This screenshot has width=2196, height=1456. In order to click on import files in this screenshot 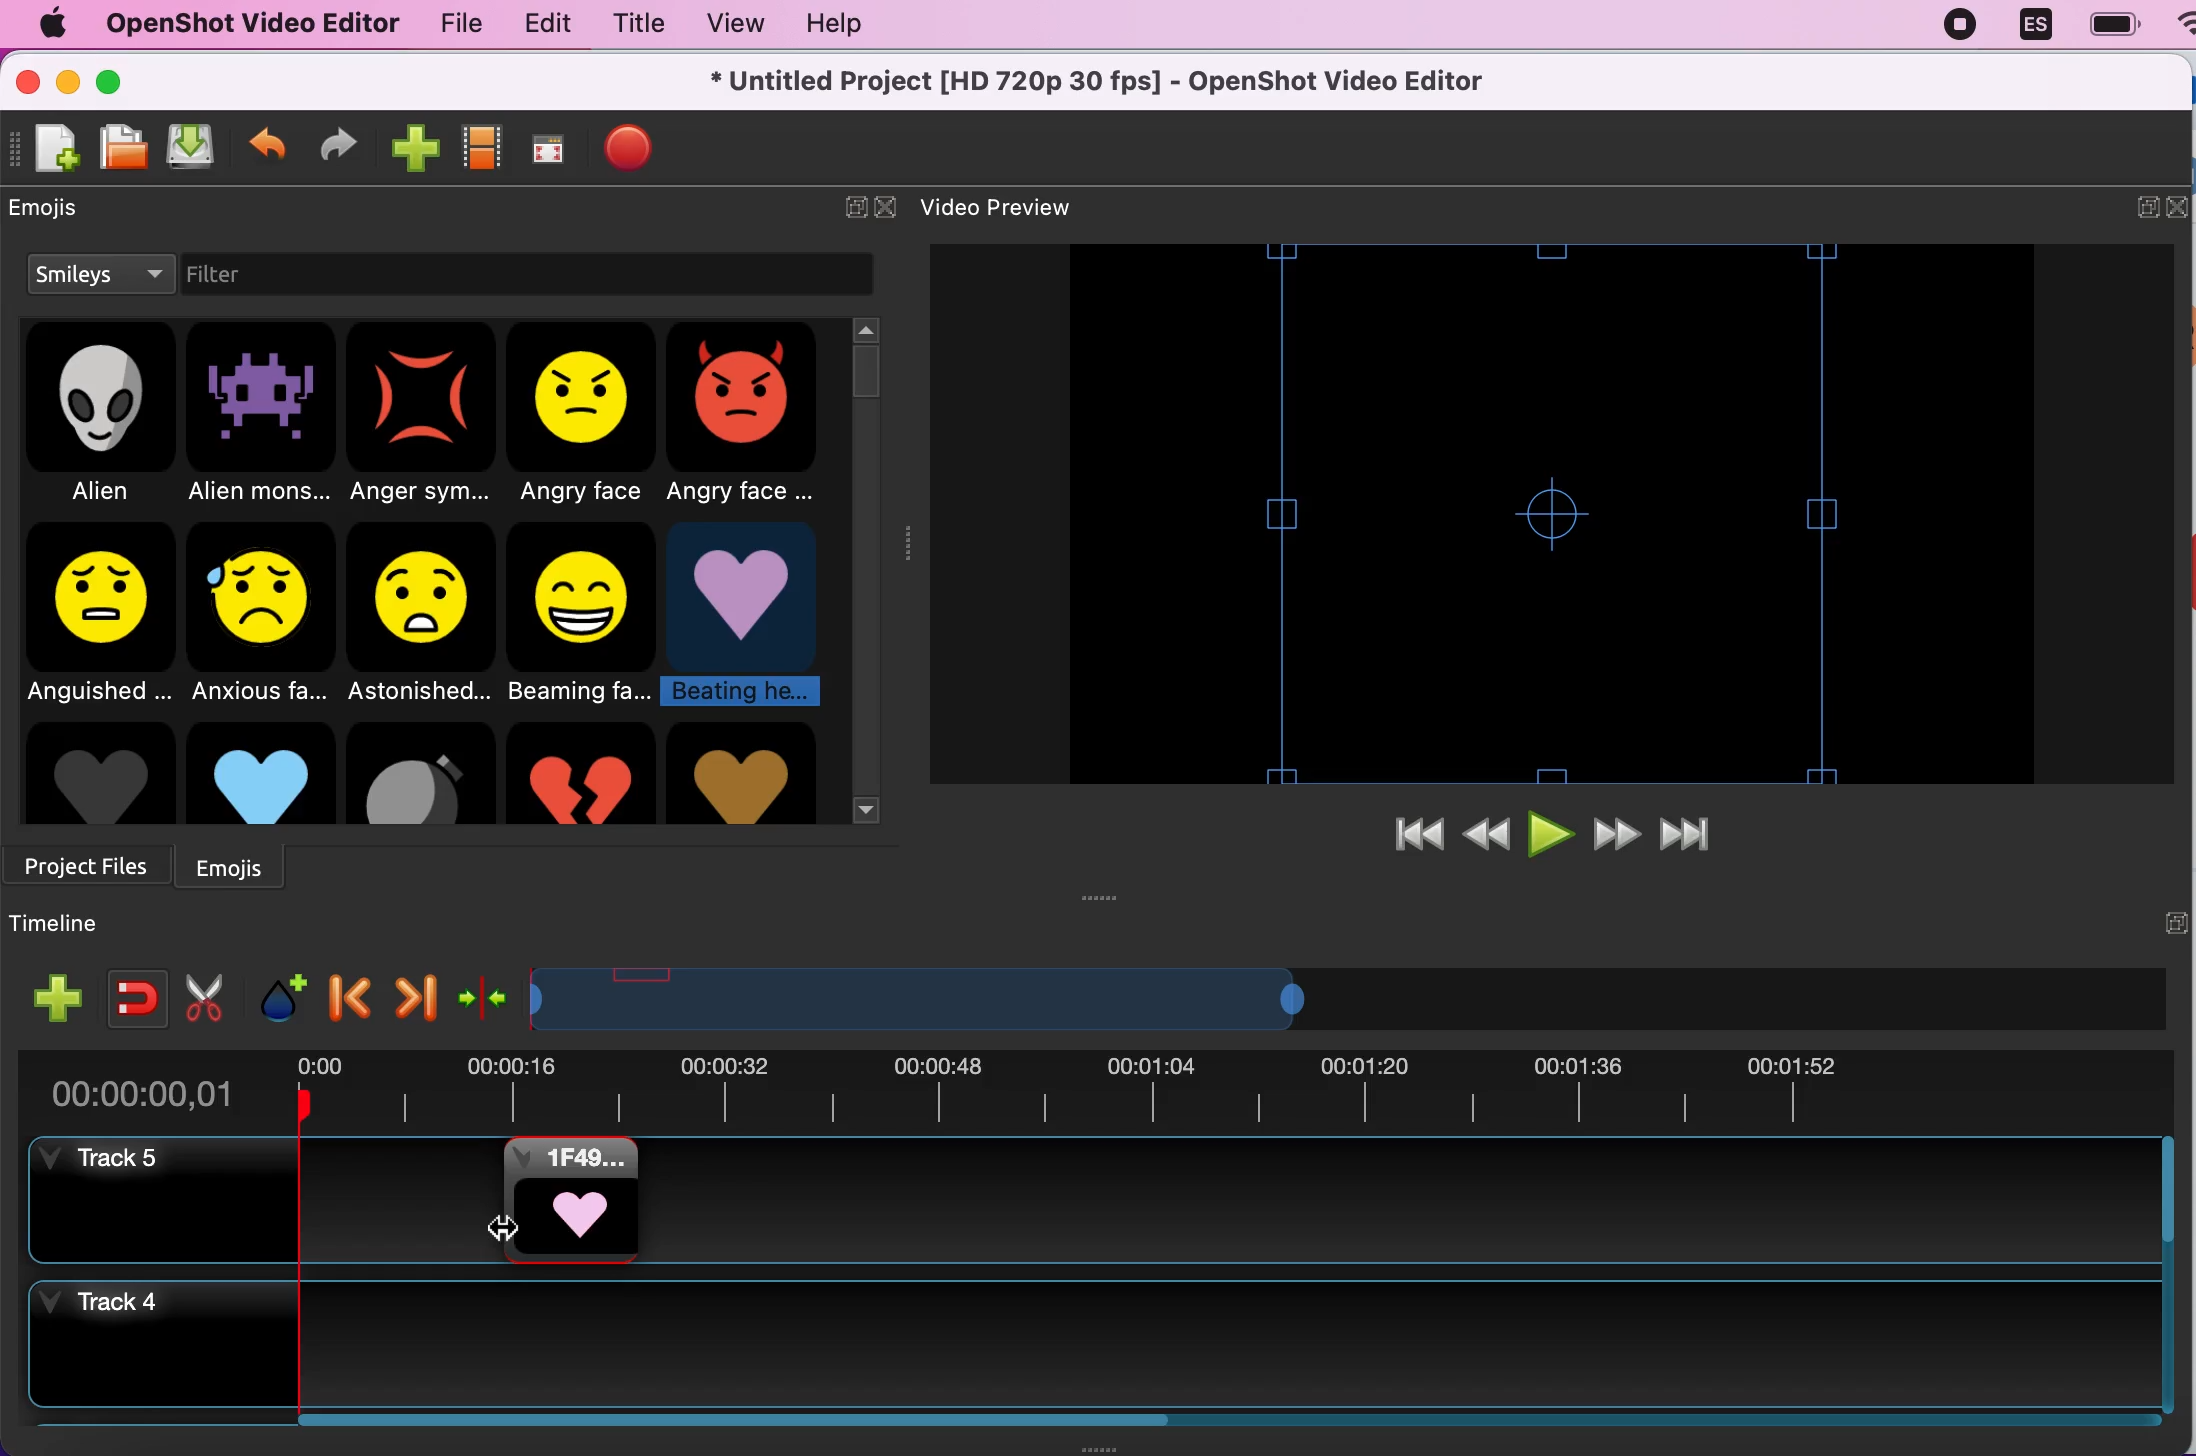, I will do `click(413, 144)`.